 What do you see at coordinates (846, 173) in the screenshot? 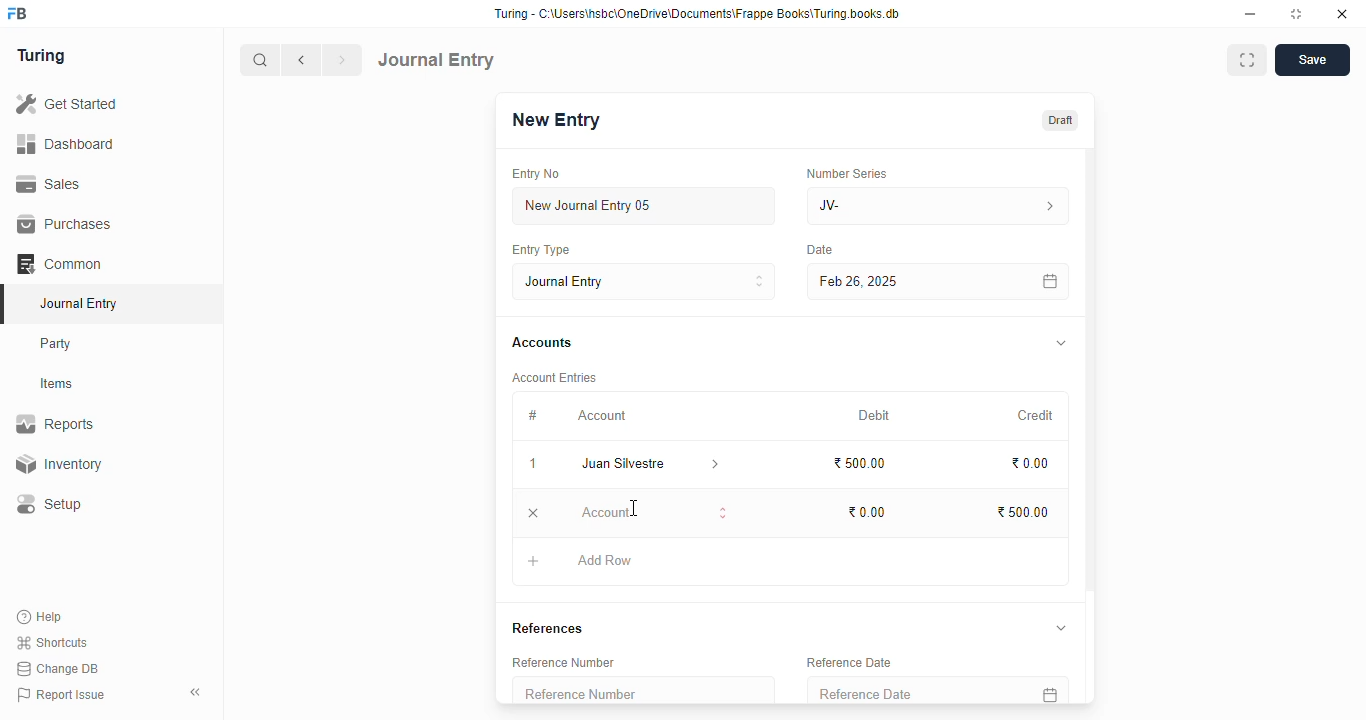
I see `number series` at bounding box center [846, 173].